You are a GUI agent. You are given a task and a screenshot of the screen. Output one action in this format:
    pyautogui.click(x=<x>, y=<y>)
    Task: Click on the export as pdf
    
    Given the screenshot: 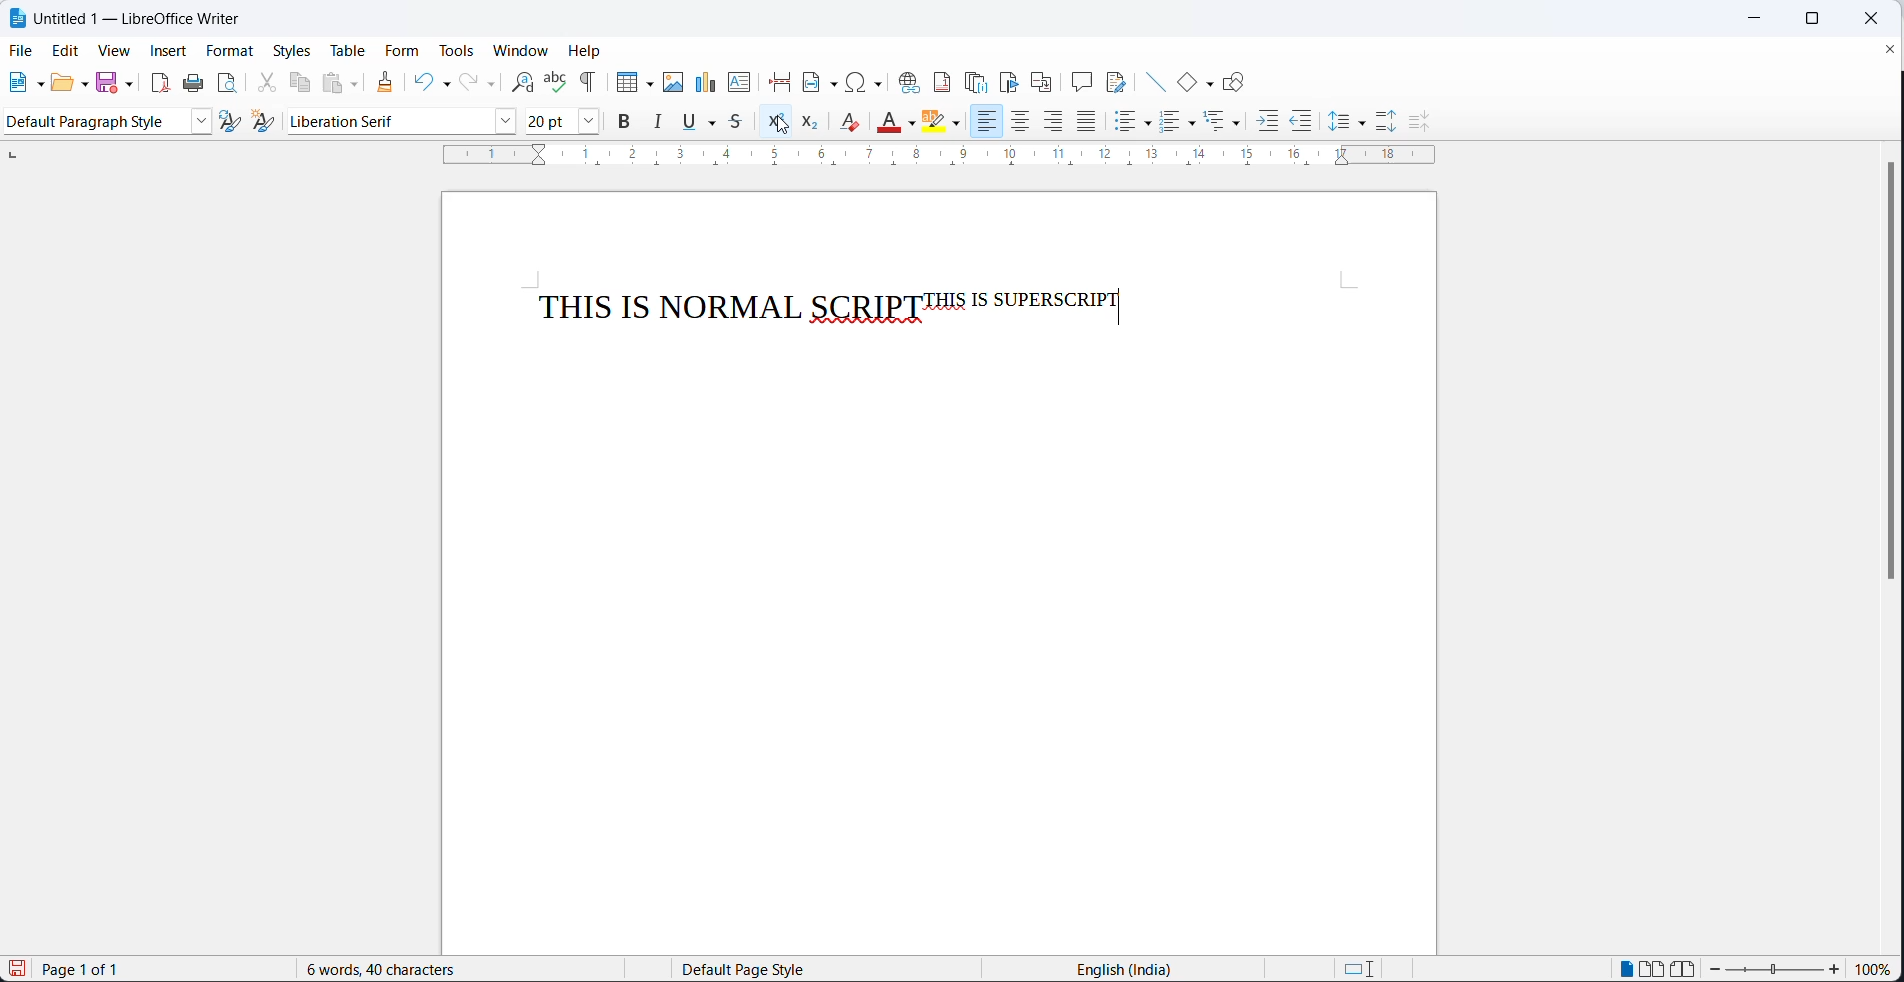 What is the action you would take?
    pyautogui.click(x=159, y=81)
    